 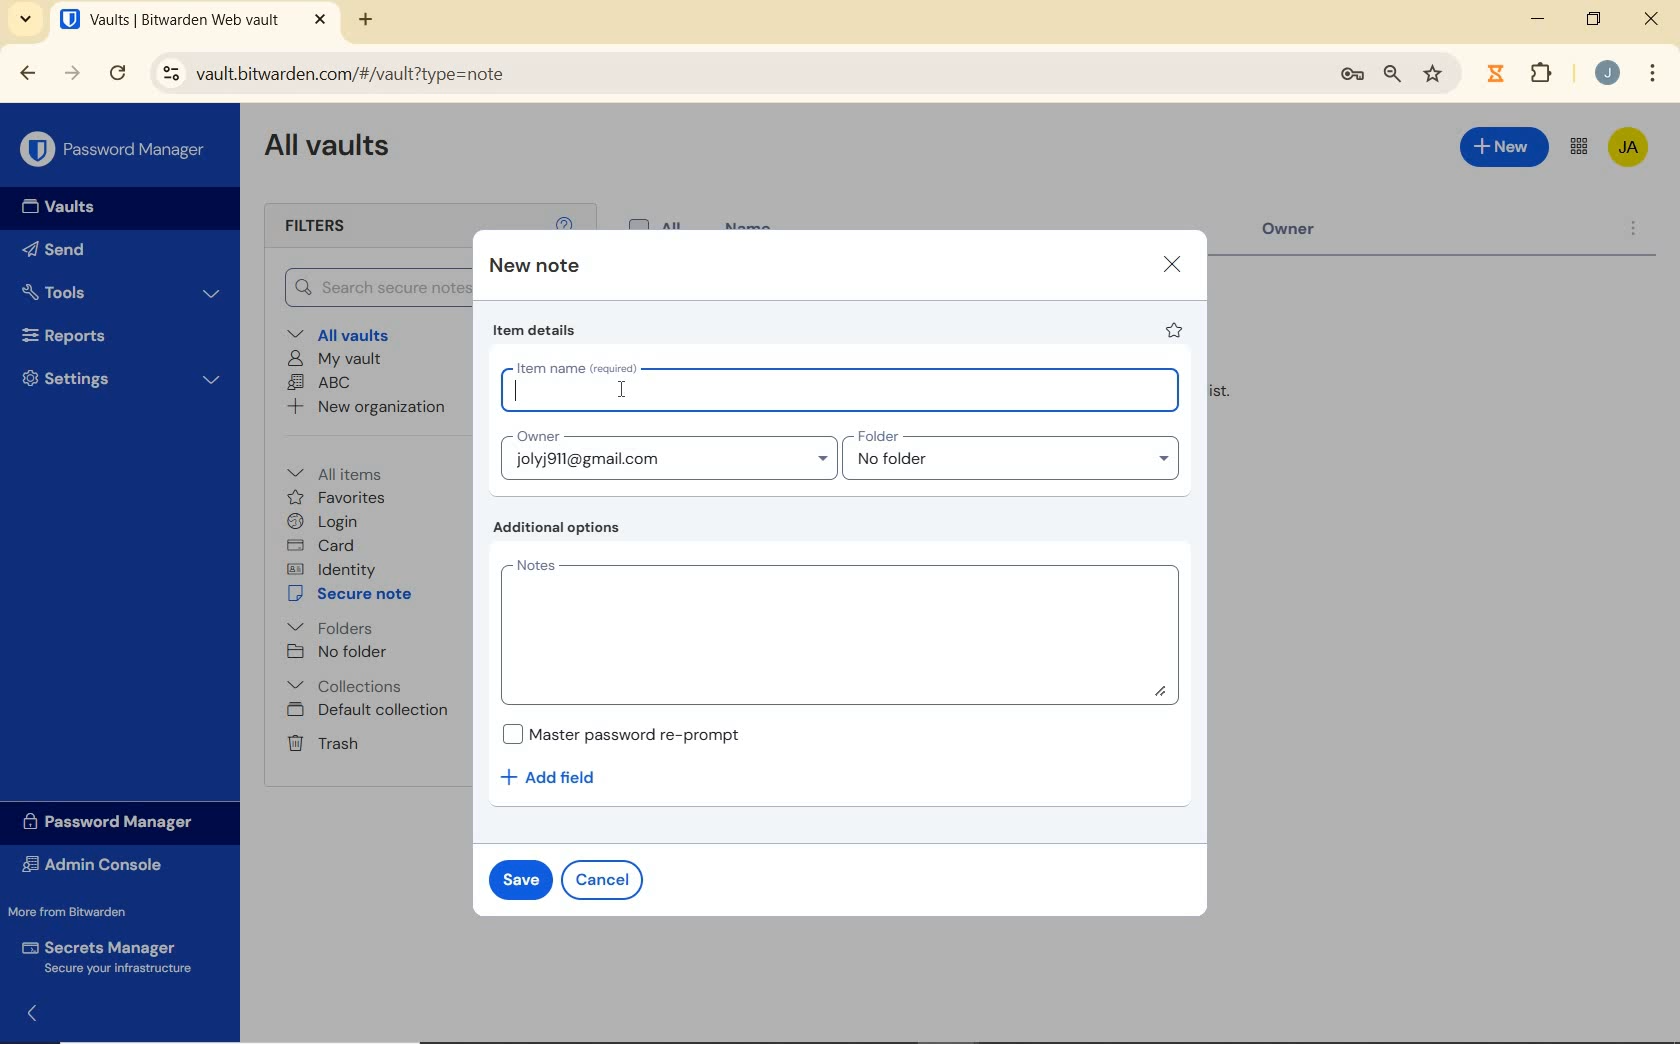 What do you see at coordinates (368, 289) in the screenshot?
I see `Search Vault` at bounding box center [368, 289].